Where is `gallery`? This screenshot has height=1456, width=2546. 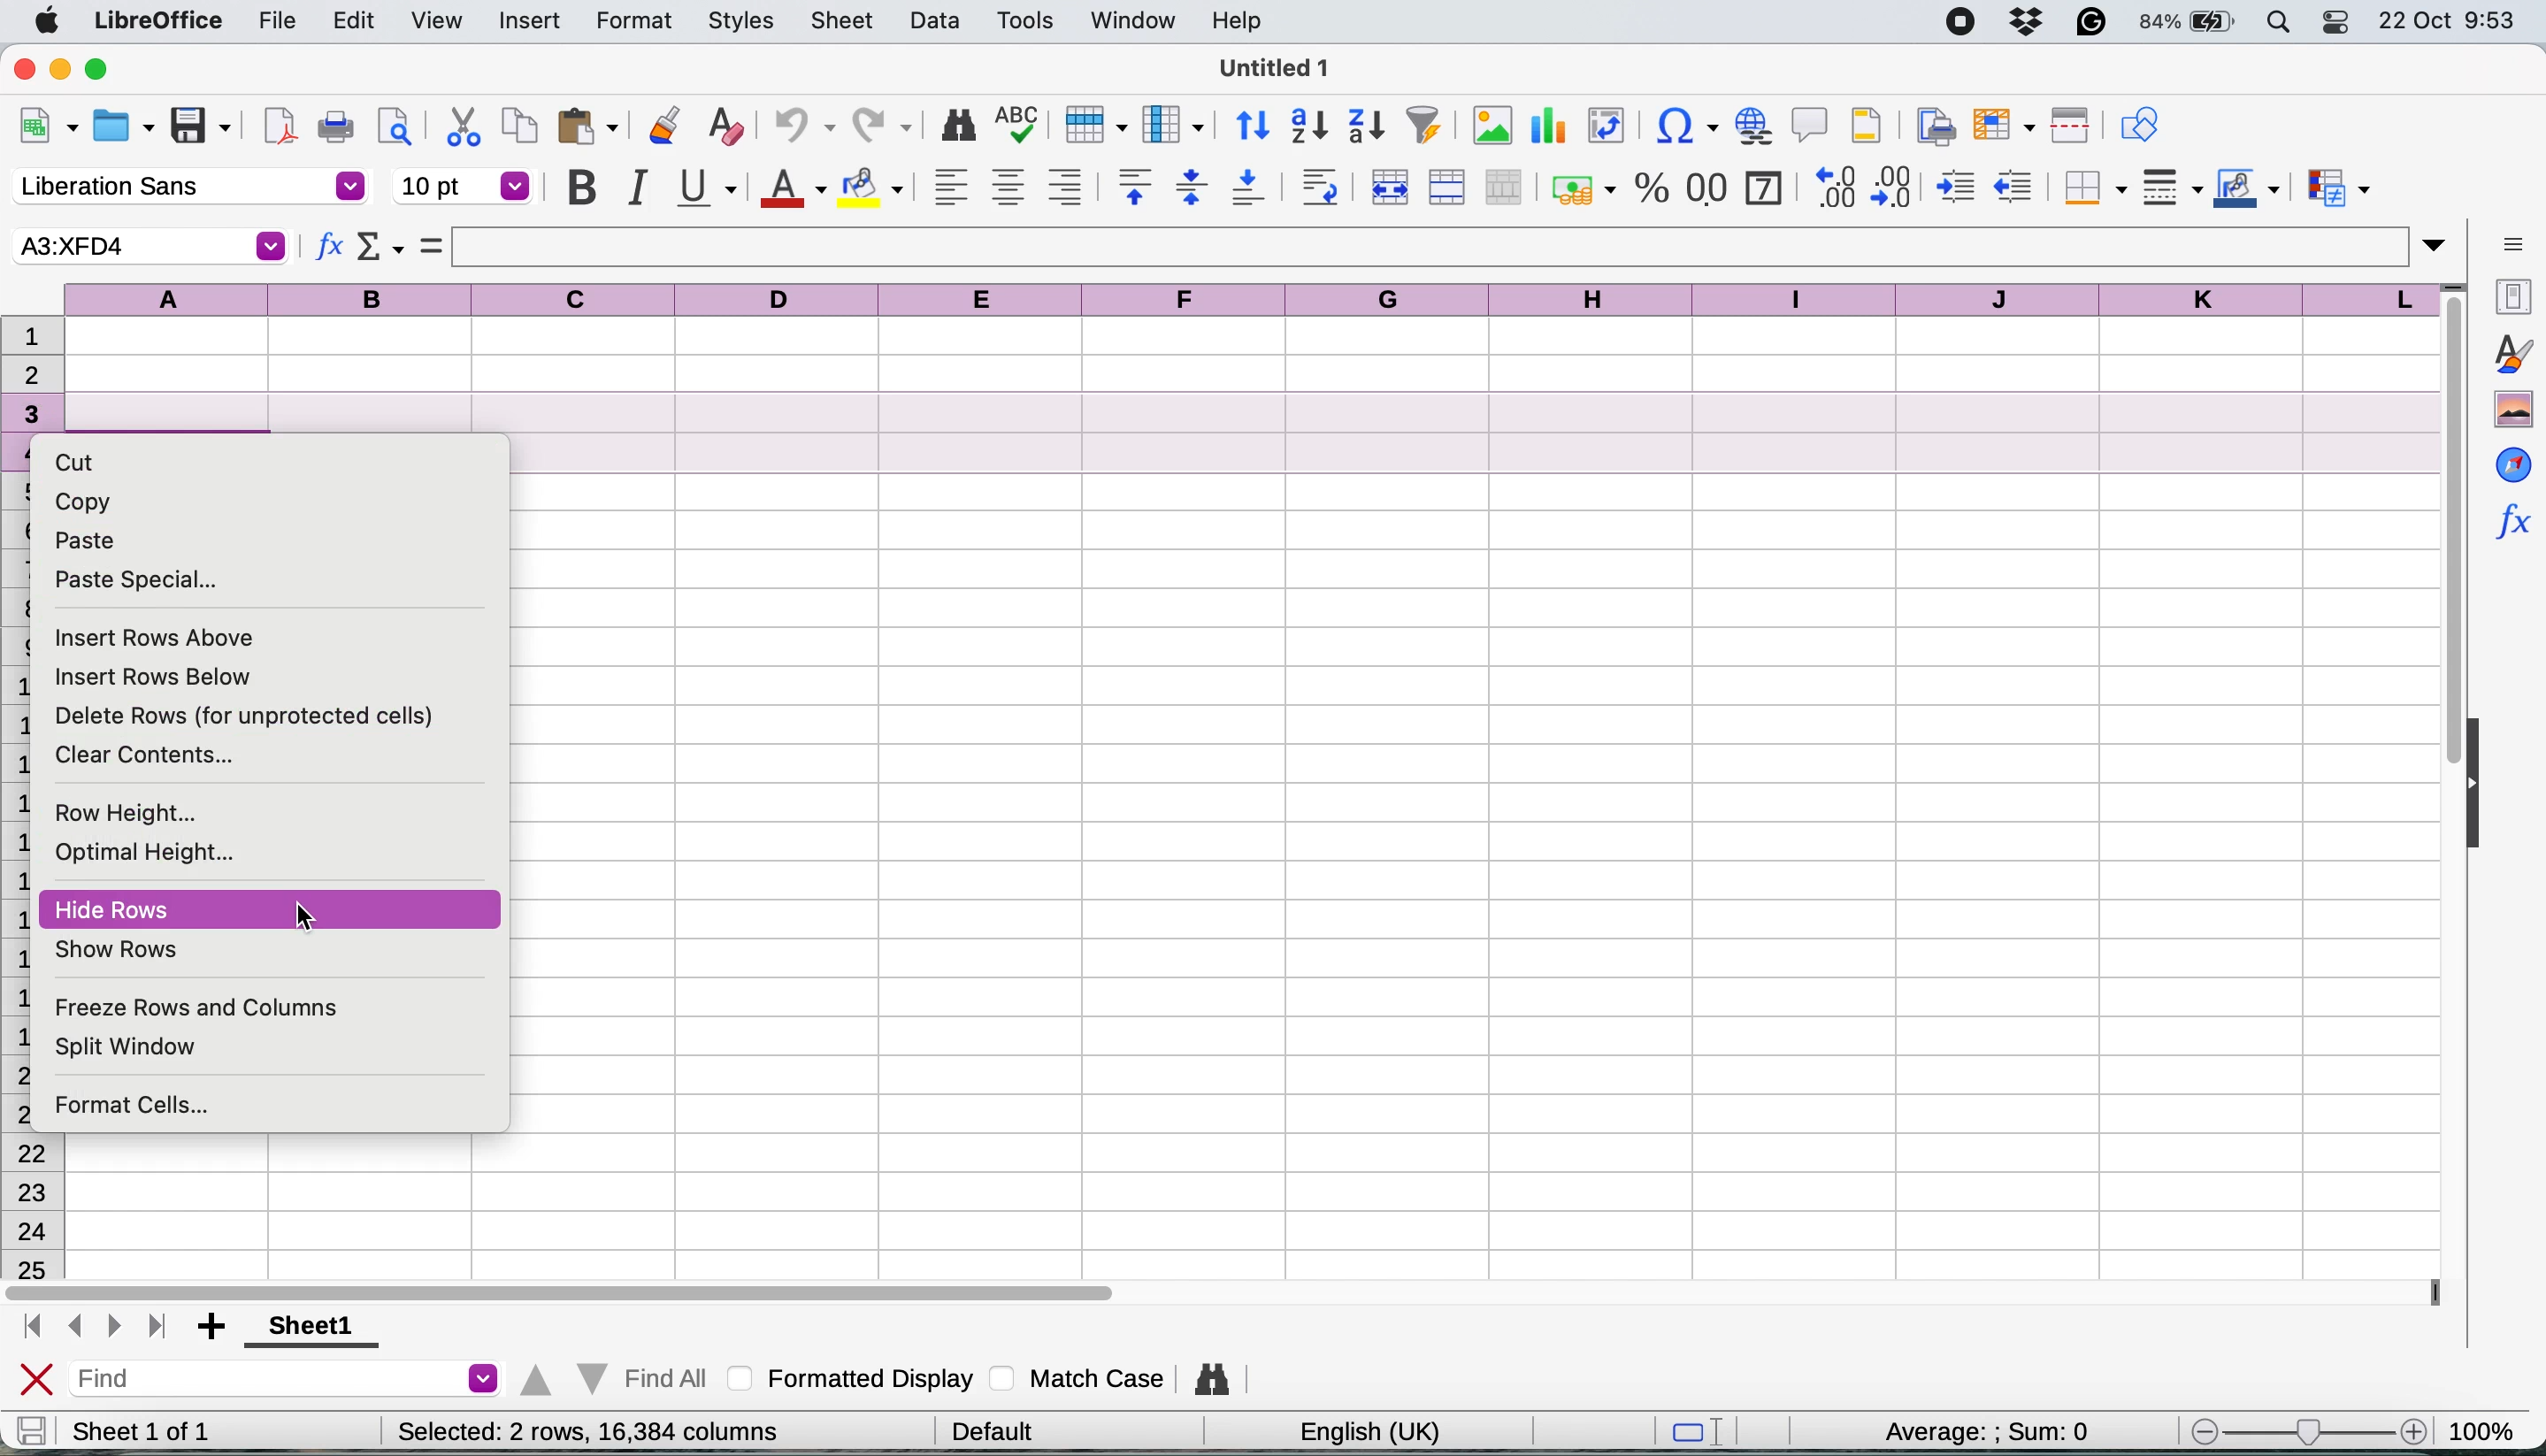 gallery is located at coordinates (2513, 410).